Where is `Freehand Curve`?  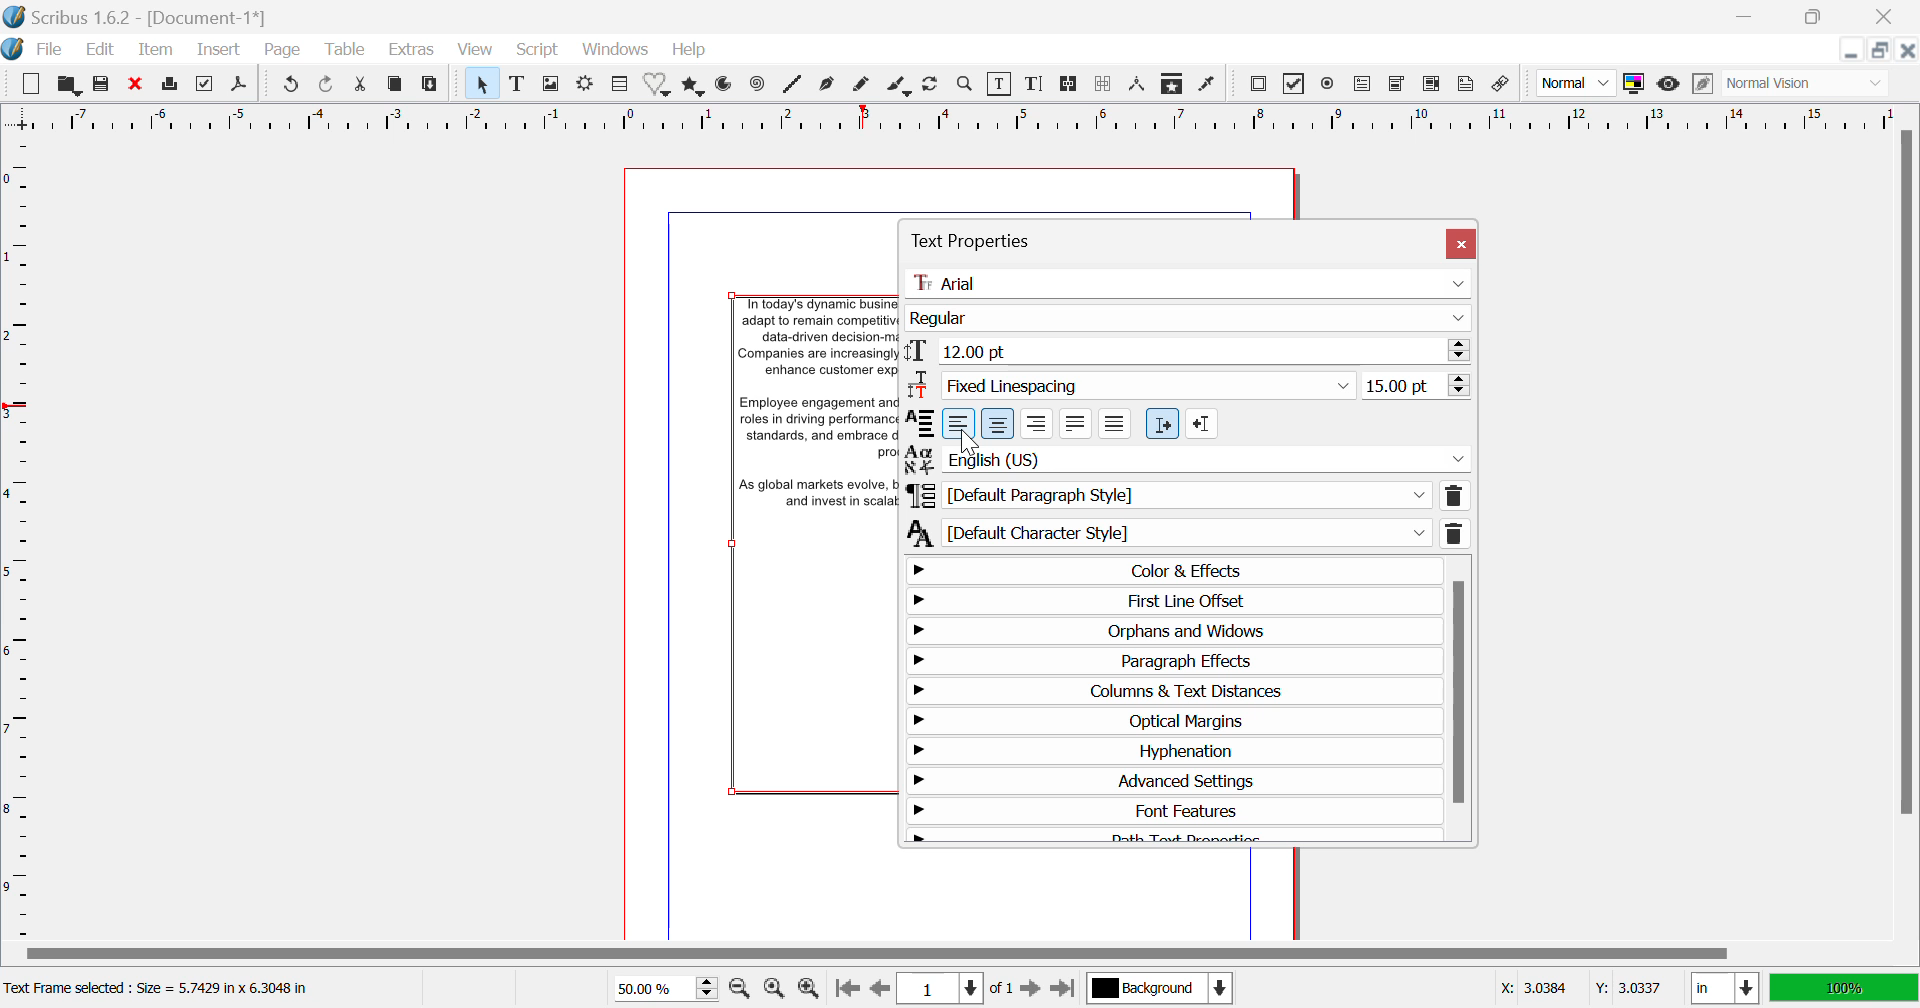 Freehand Curve is located at coordinates (858, 85).